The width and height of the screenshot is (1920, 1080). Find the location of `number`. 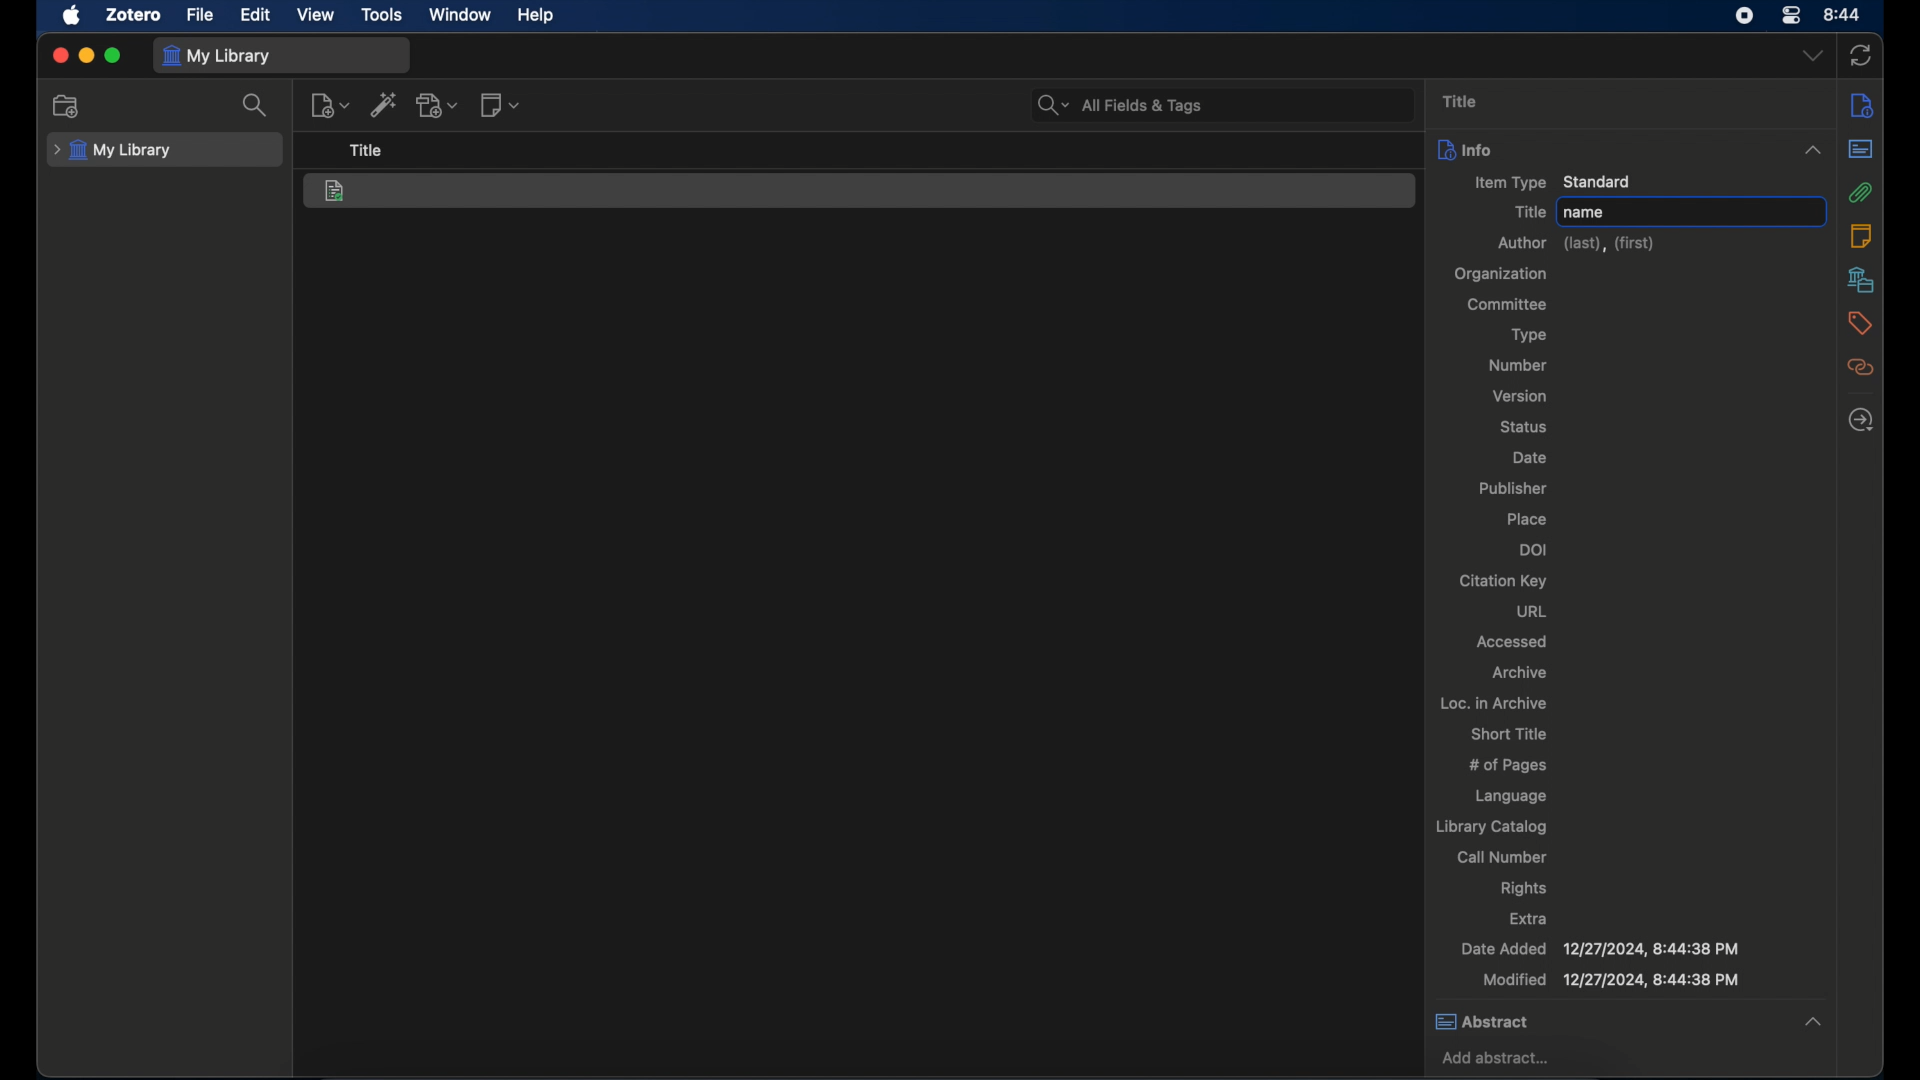

number is located at coordinates (1519, 365).